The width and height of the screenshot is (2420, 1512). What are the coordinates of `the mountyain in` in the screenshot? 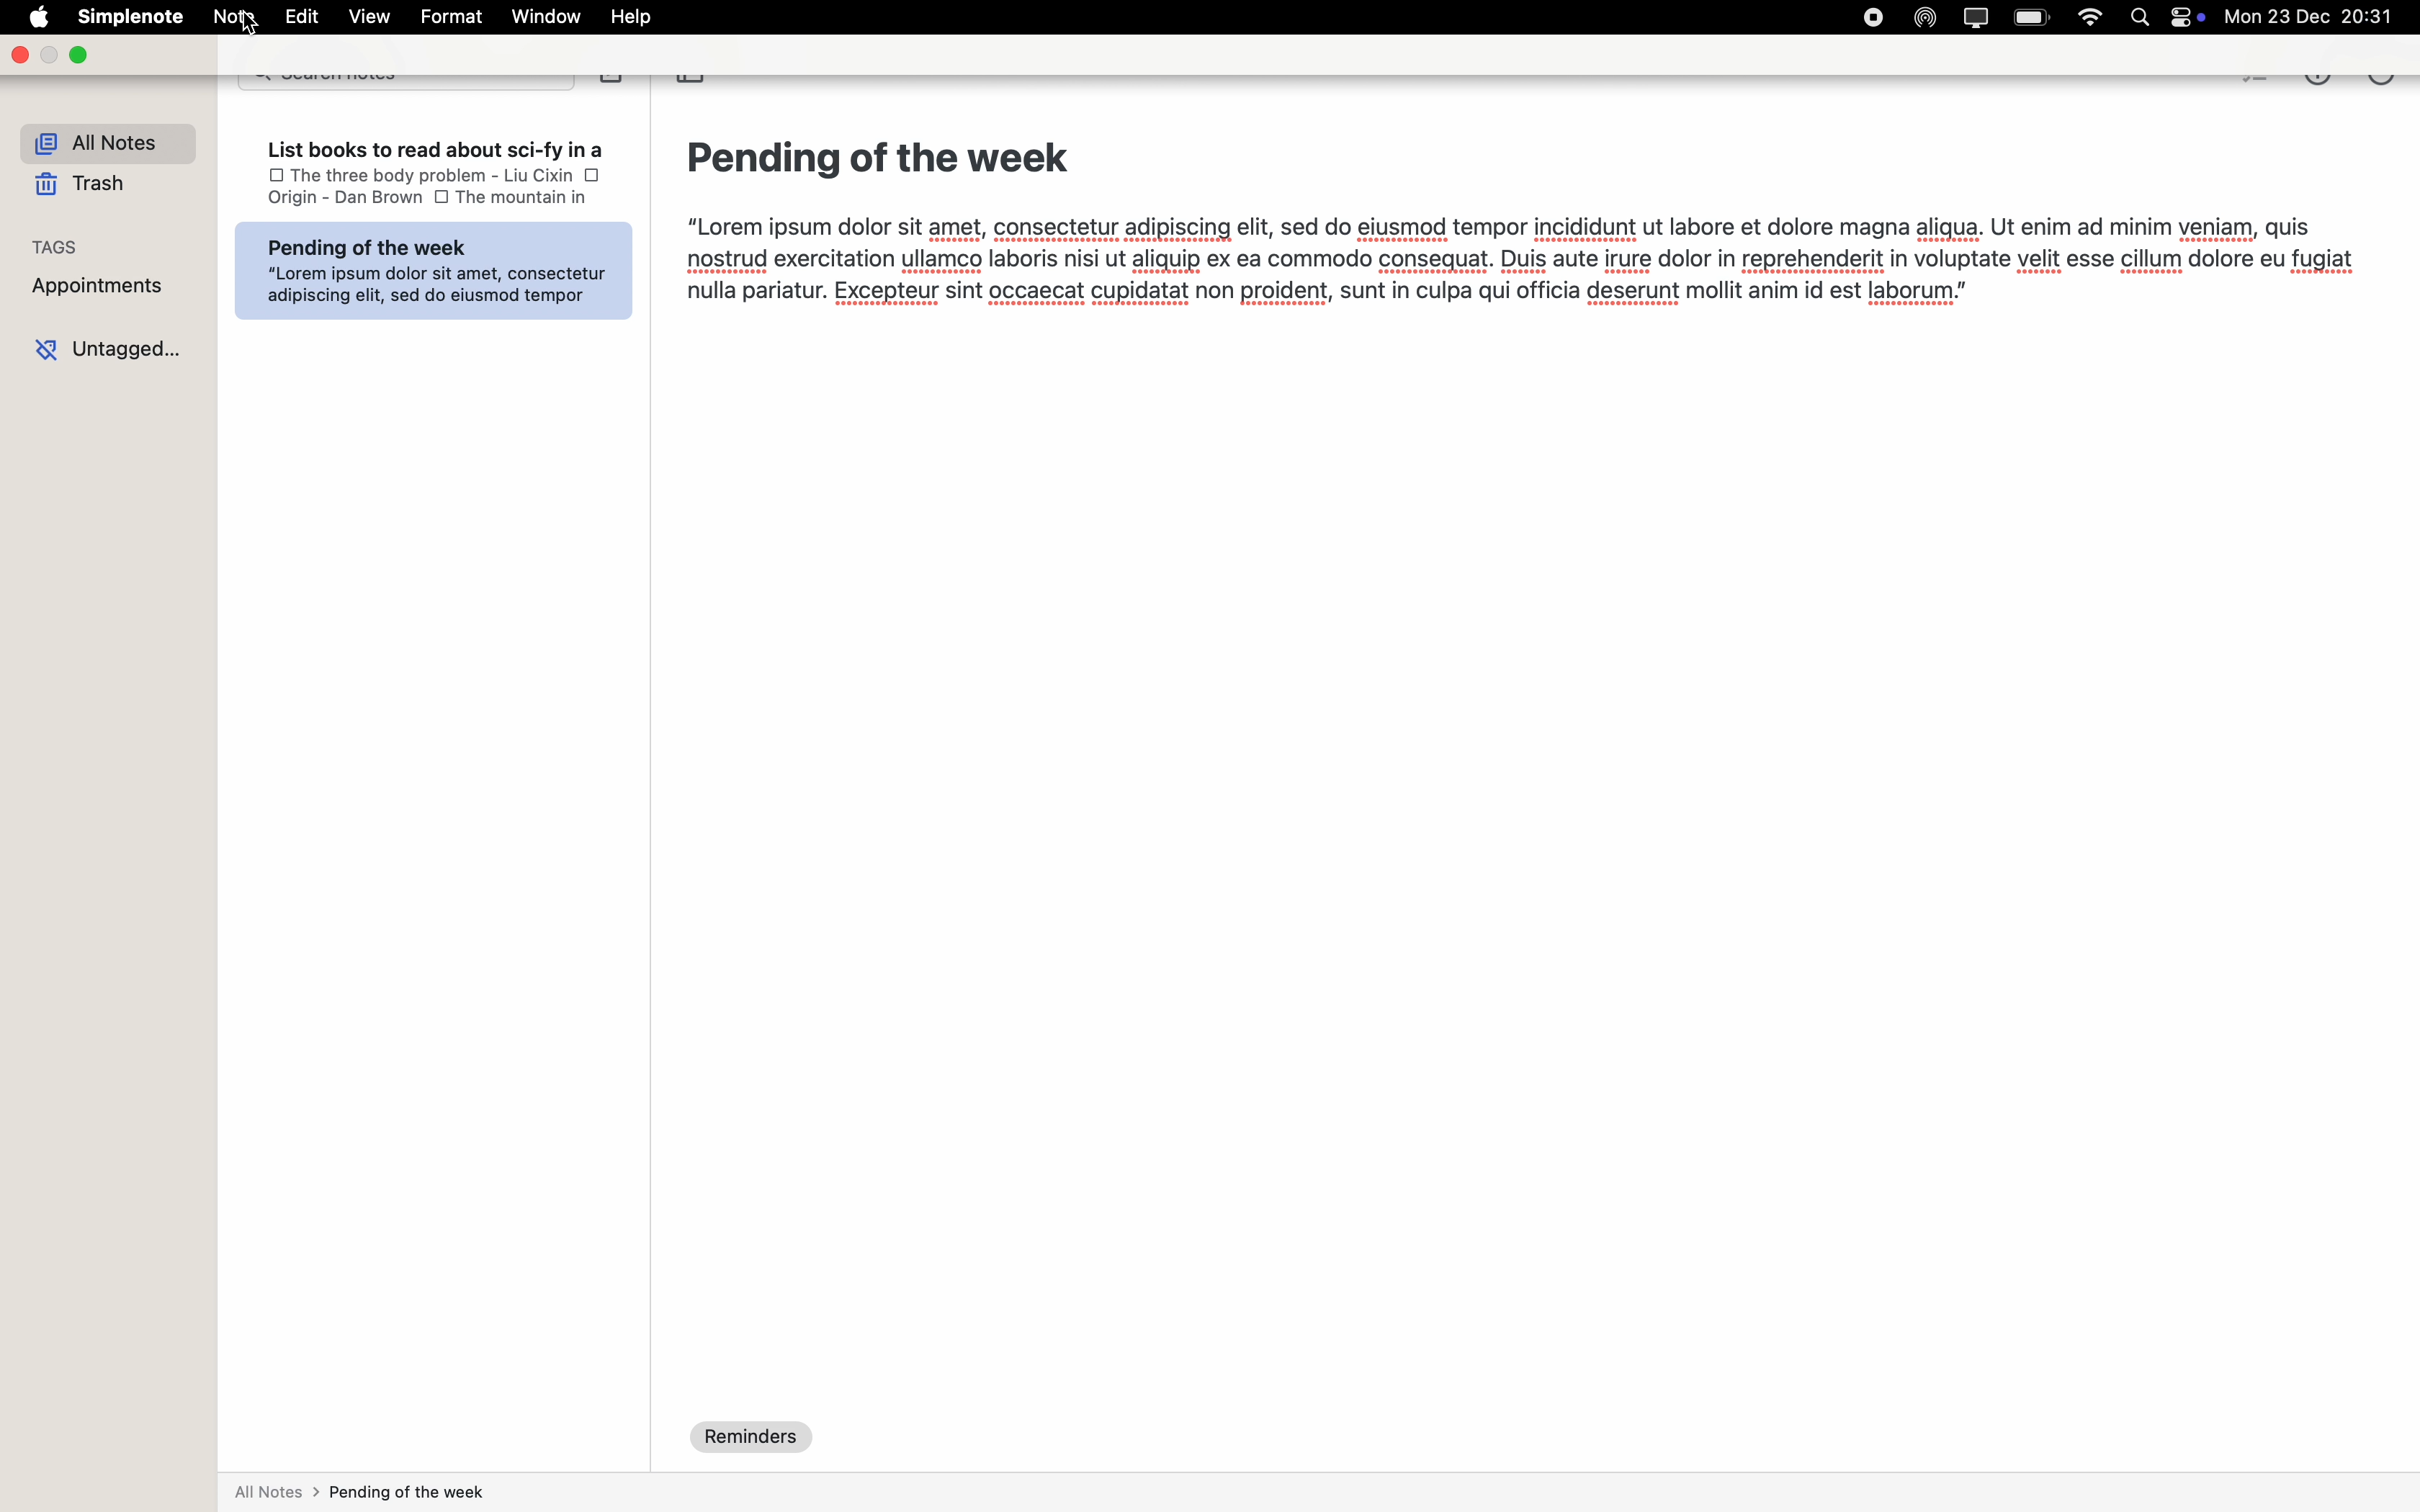 It's located at (544, 197).